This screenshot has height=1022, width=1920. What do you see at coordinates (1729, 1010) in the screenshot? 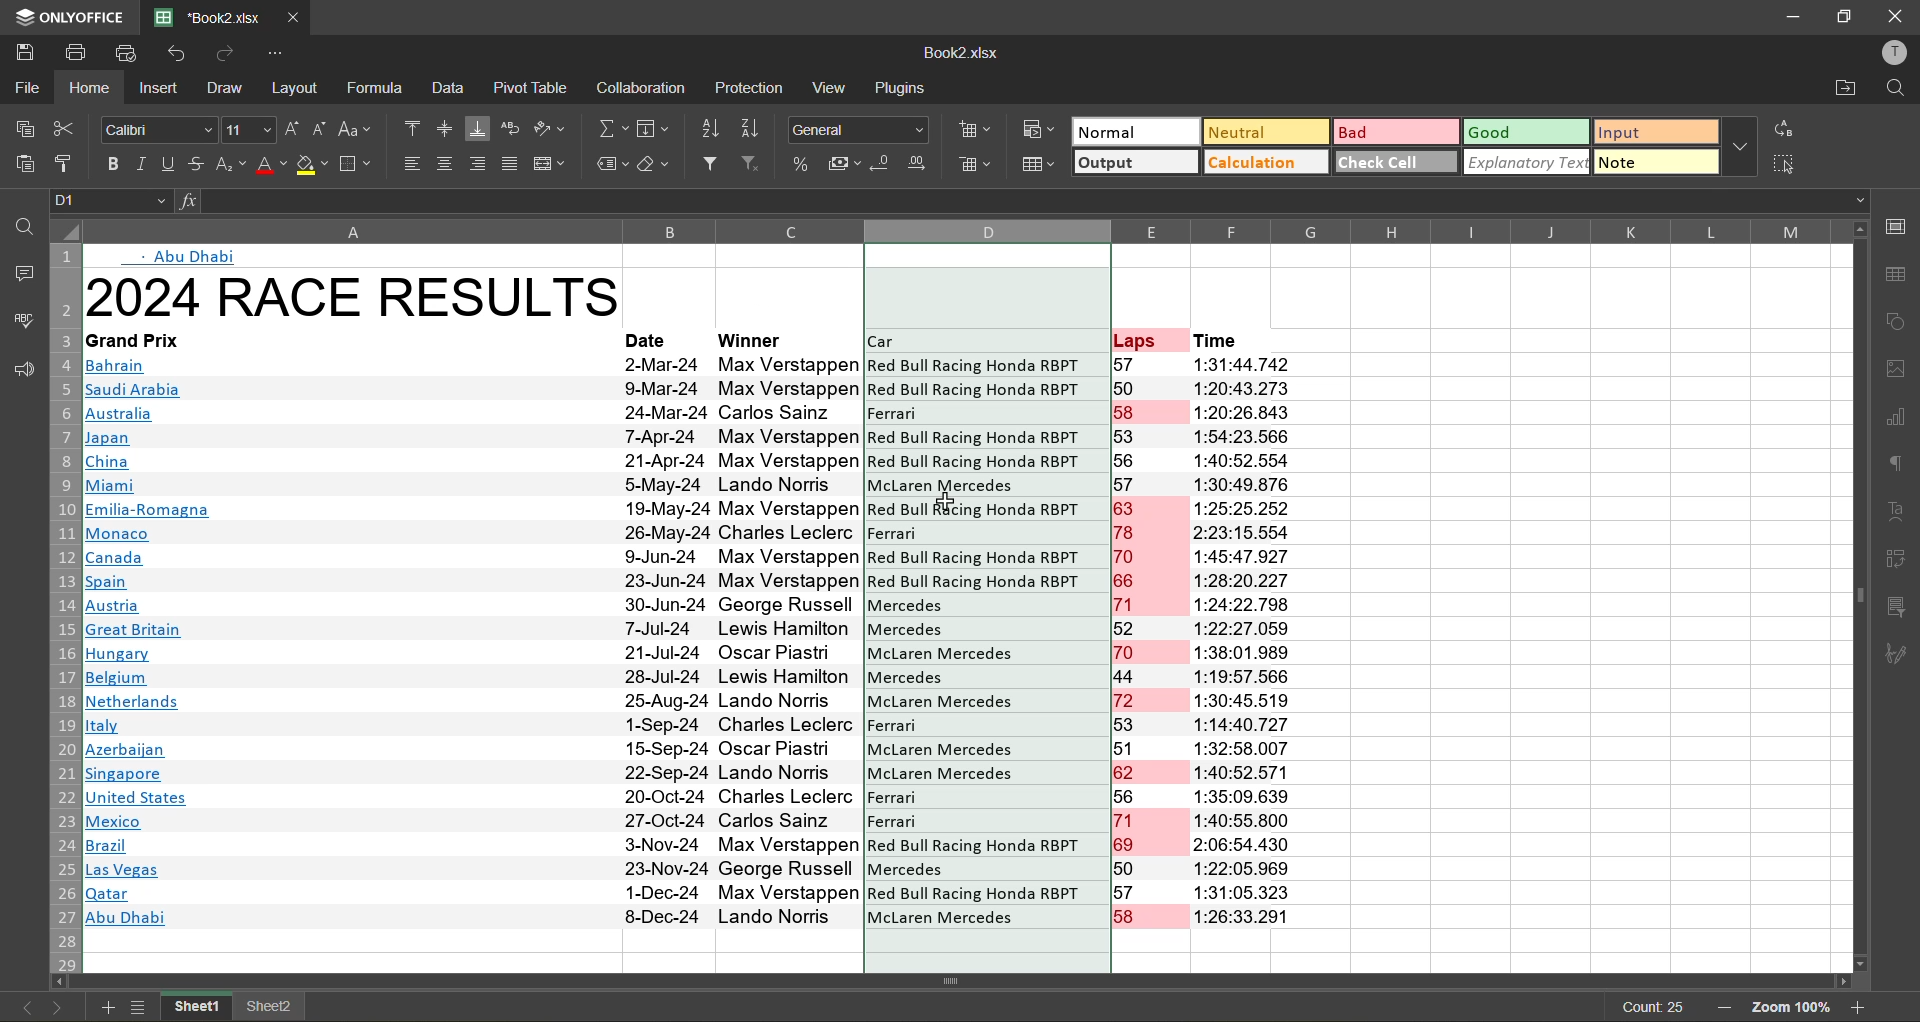
I see `zoom out` at bounding box center [1729, 1010].